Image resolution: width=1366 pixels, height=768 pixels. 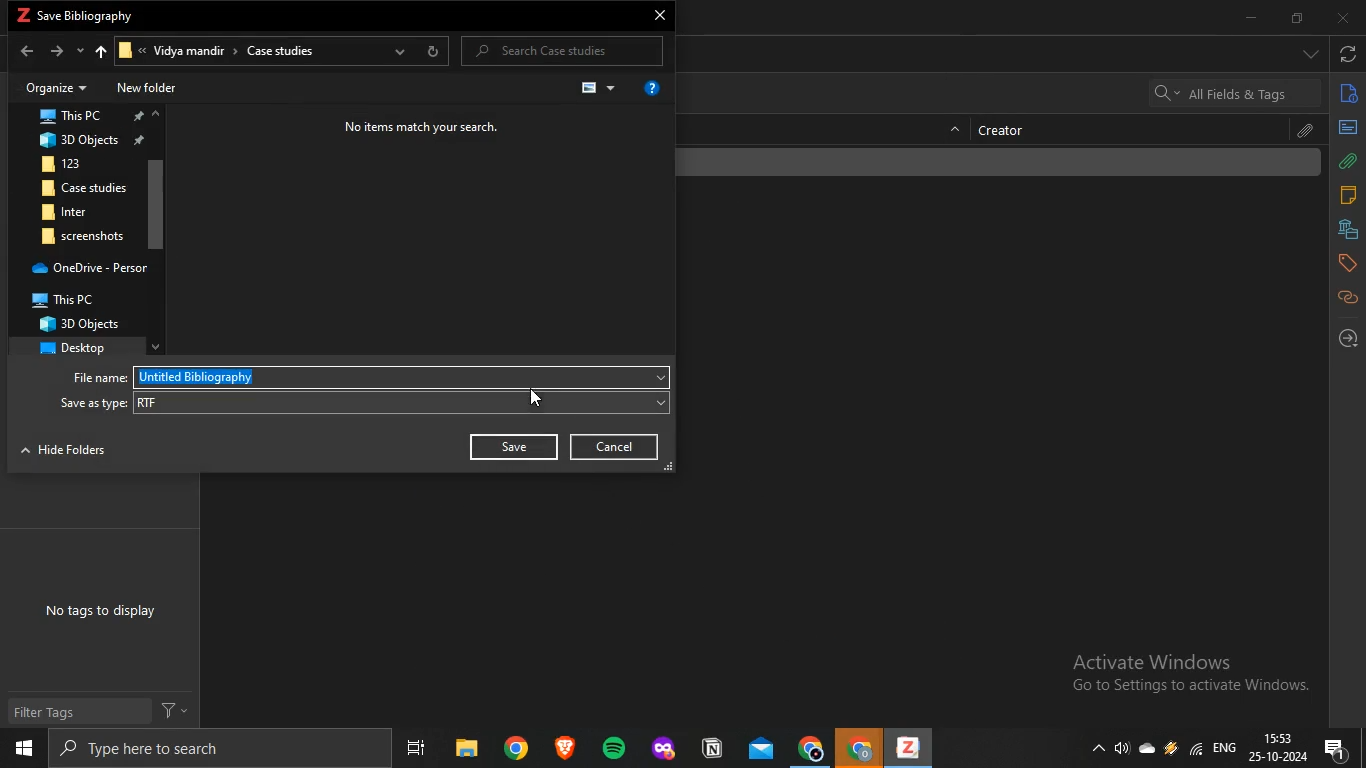 I want to click on close, so click(x=1341, y=19).